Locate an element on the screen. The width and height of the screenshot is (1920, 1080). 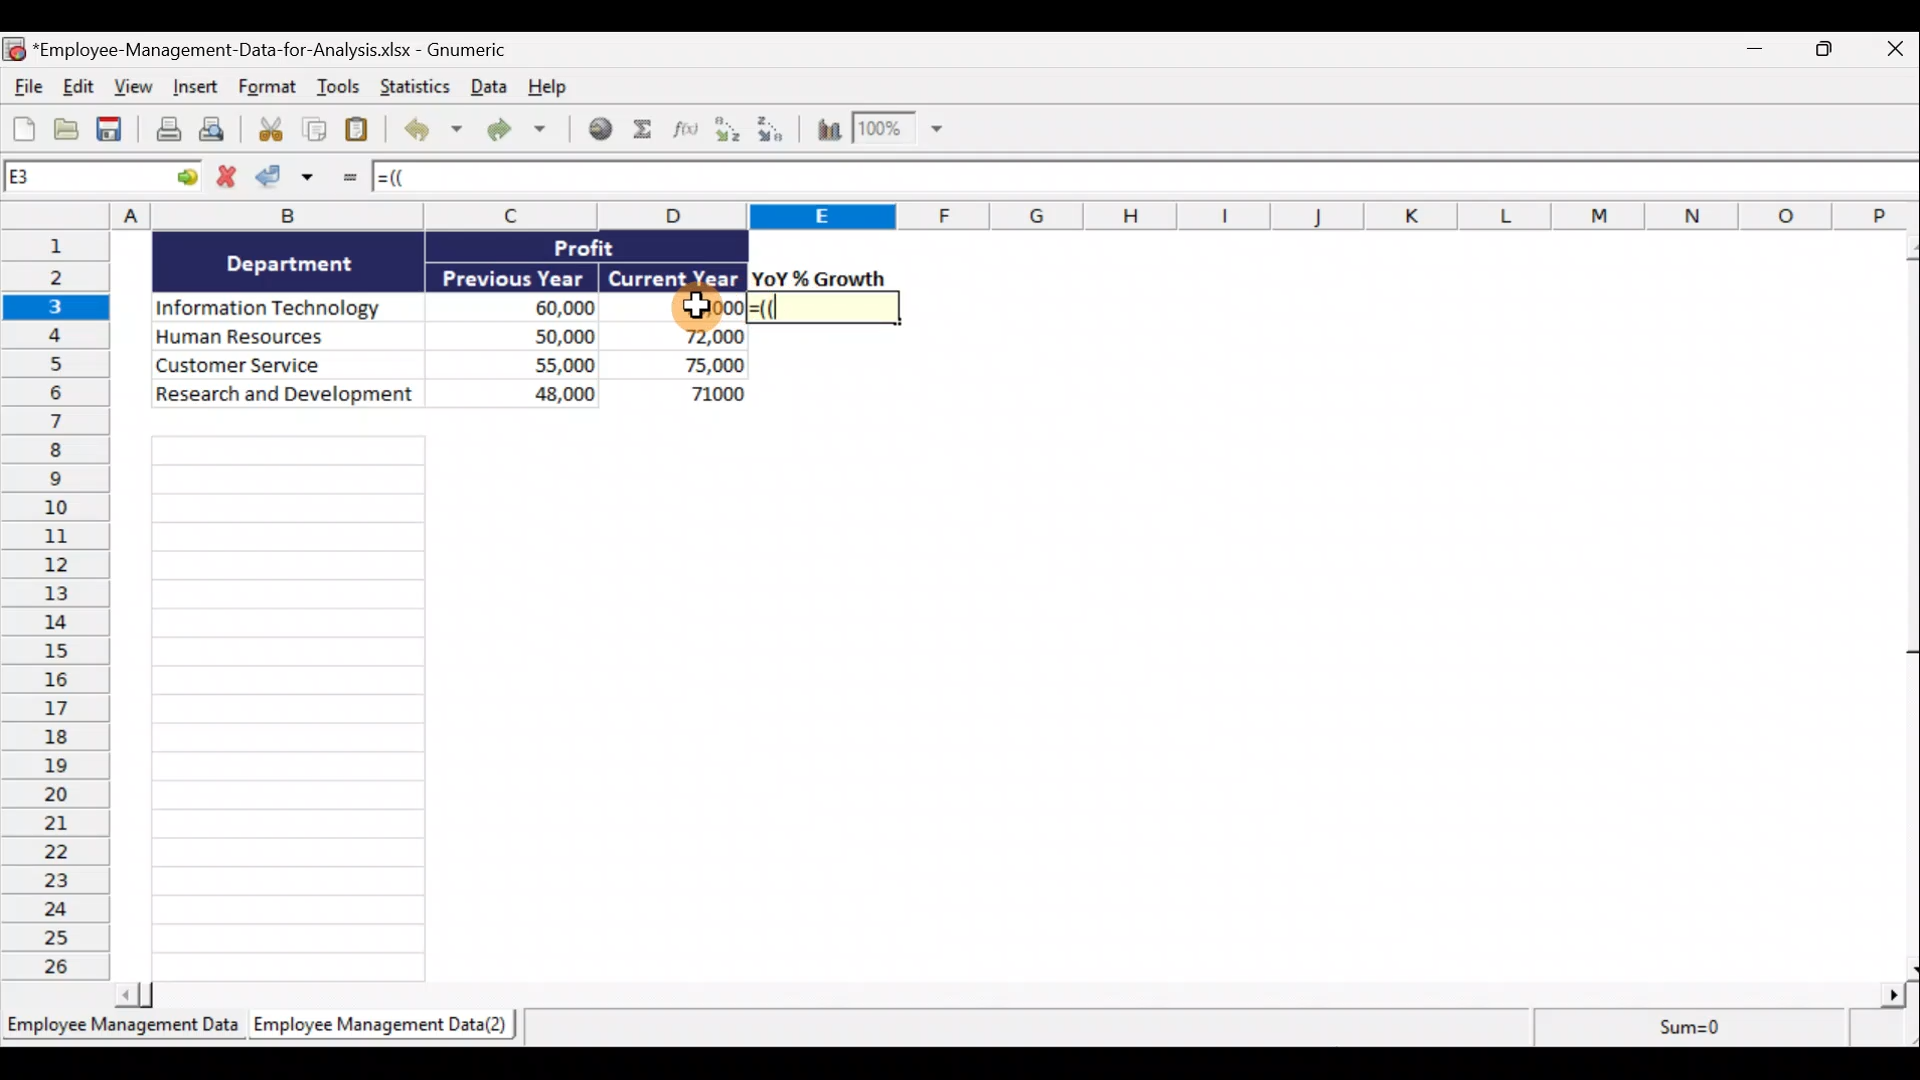
Statistics is located at coordinates (412, 87).